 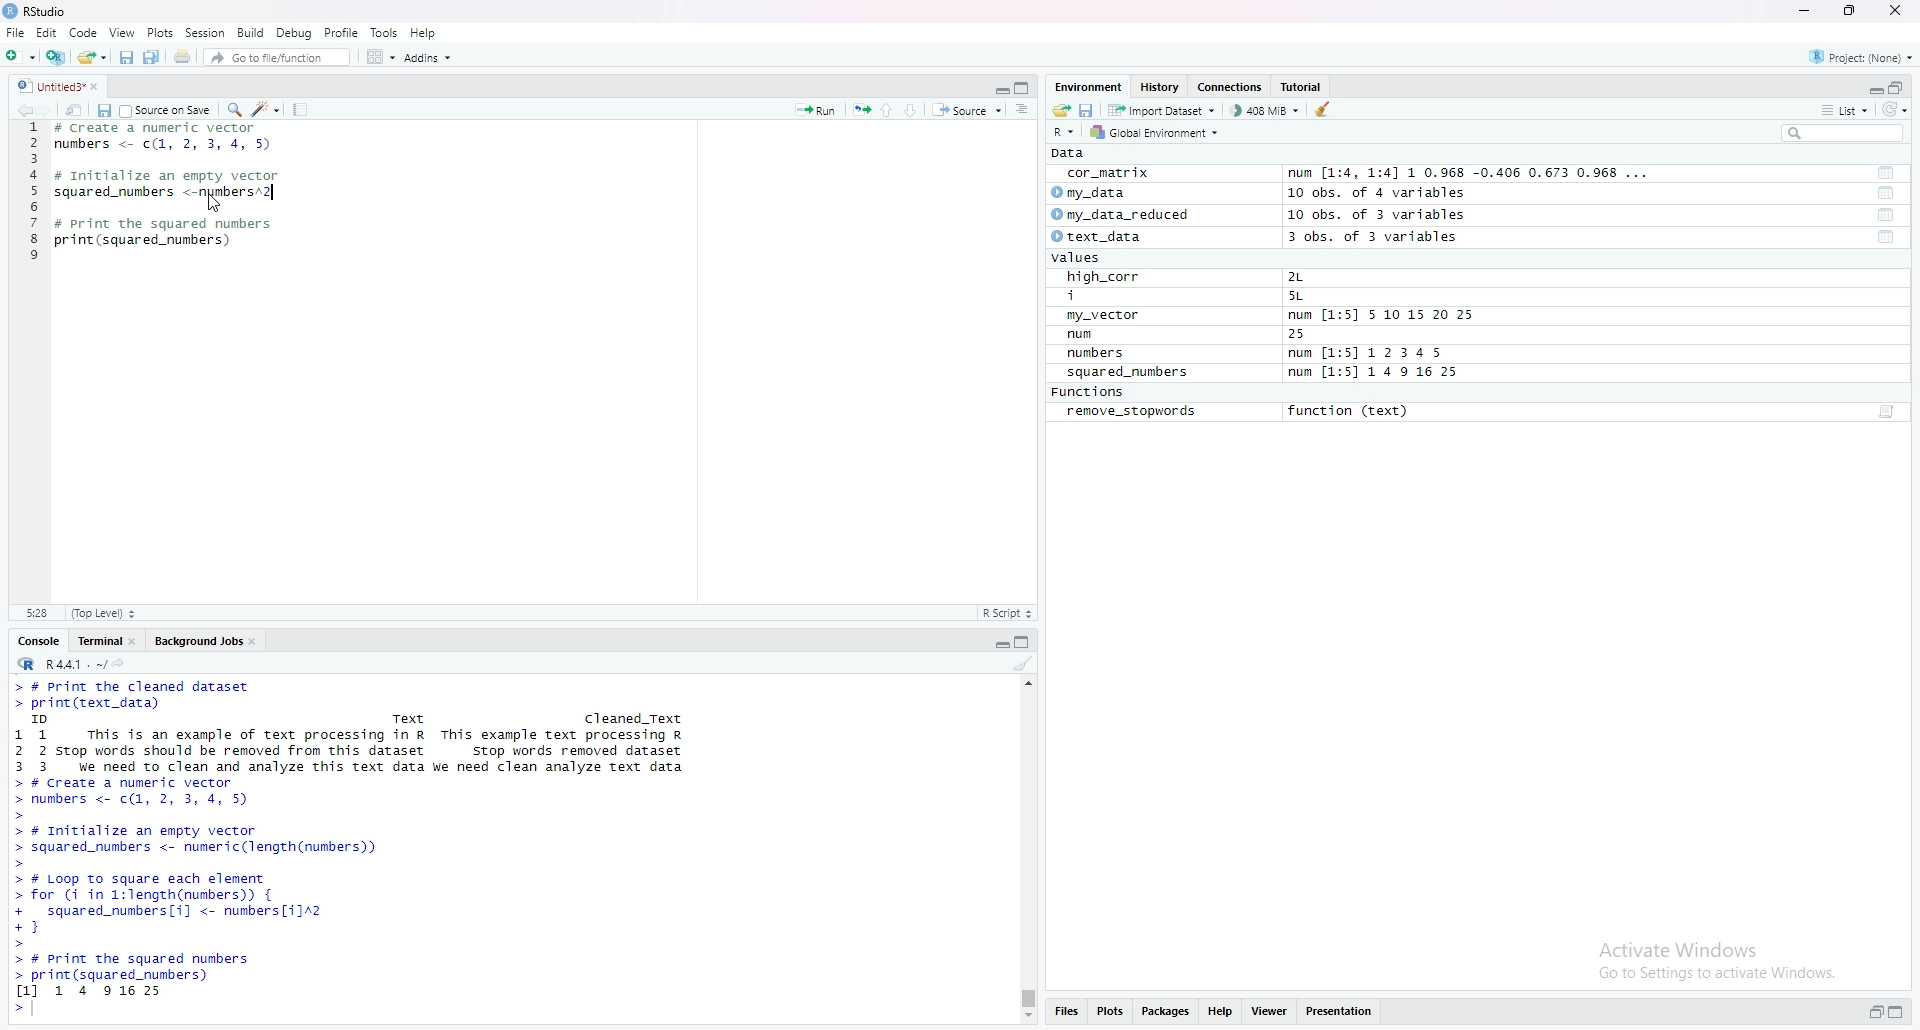 I want to click on pata, so click(x=1073, y=153).